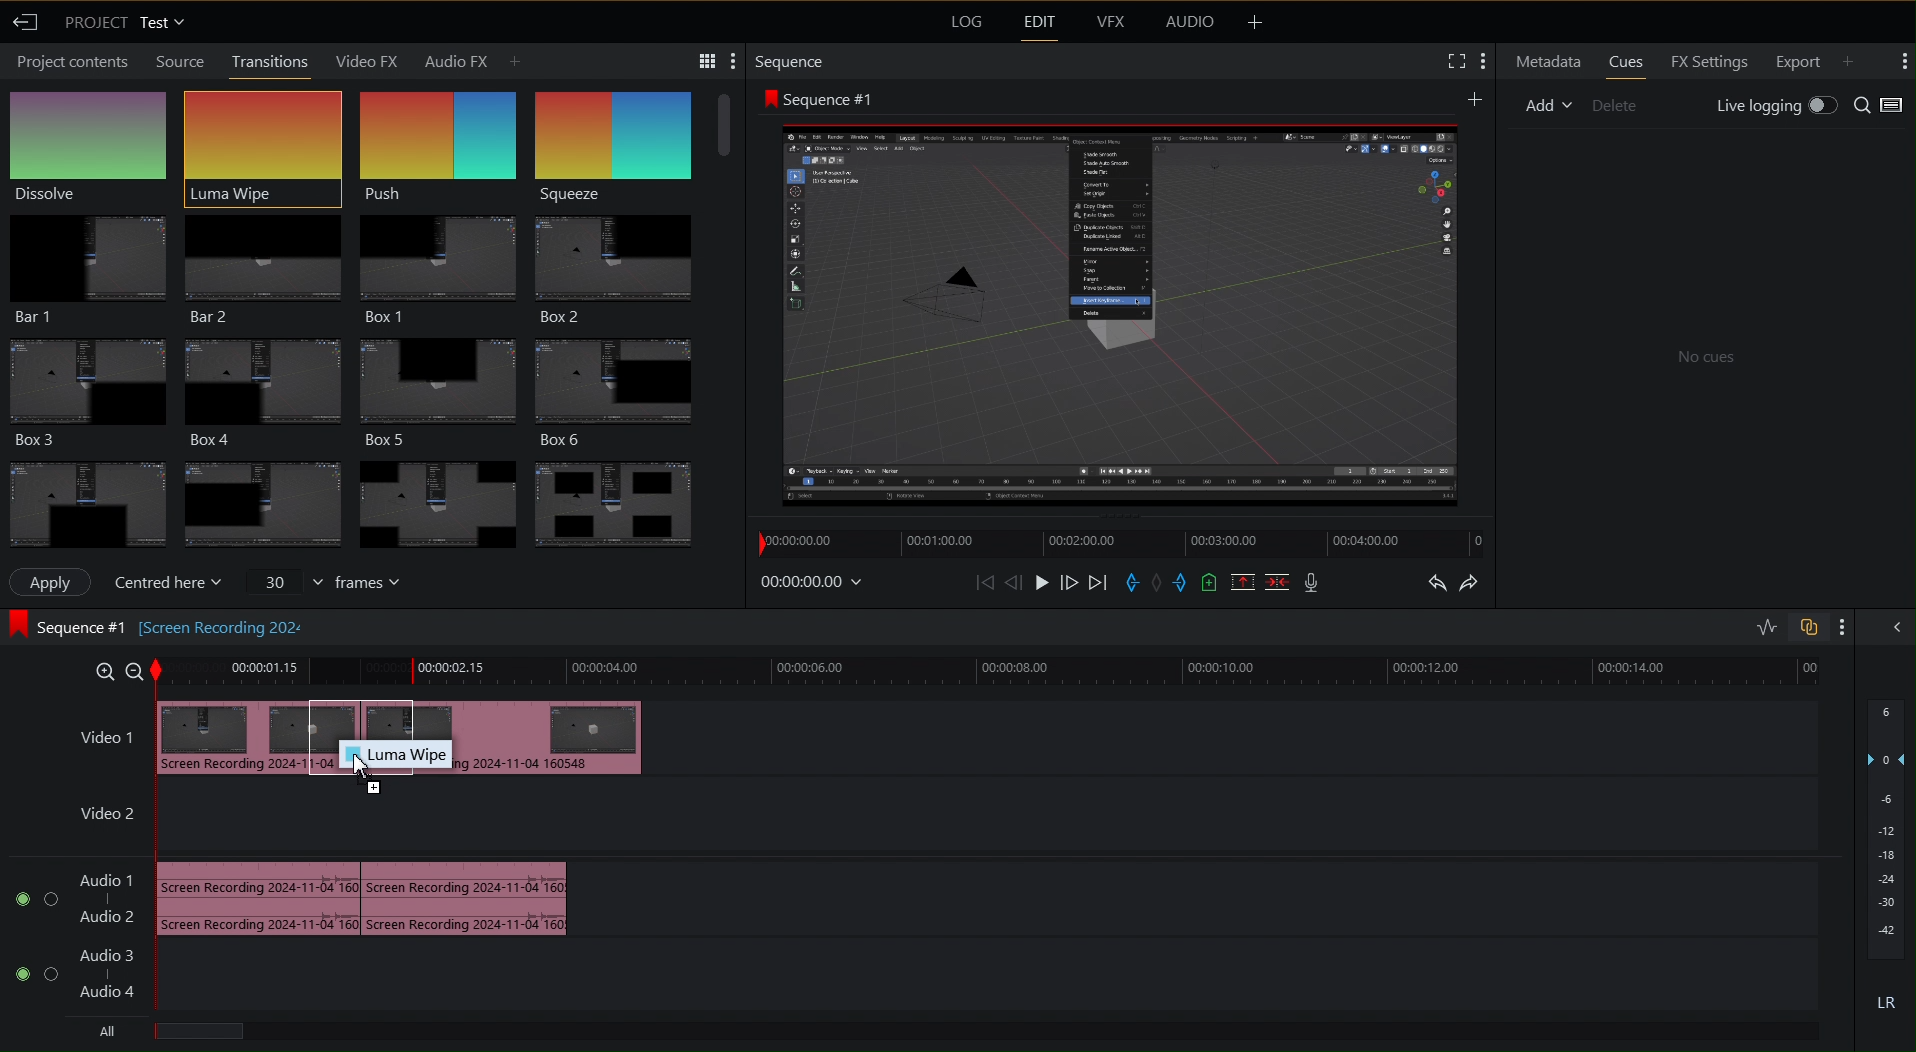  Describe the element at coordinates (1896, 629) in the screenshot. I see `Collapse` at that location.